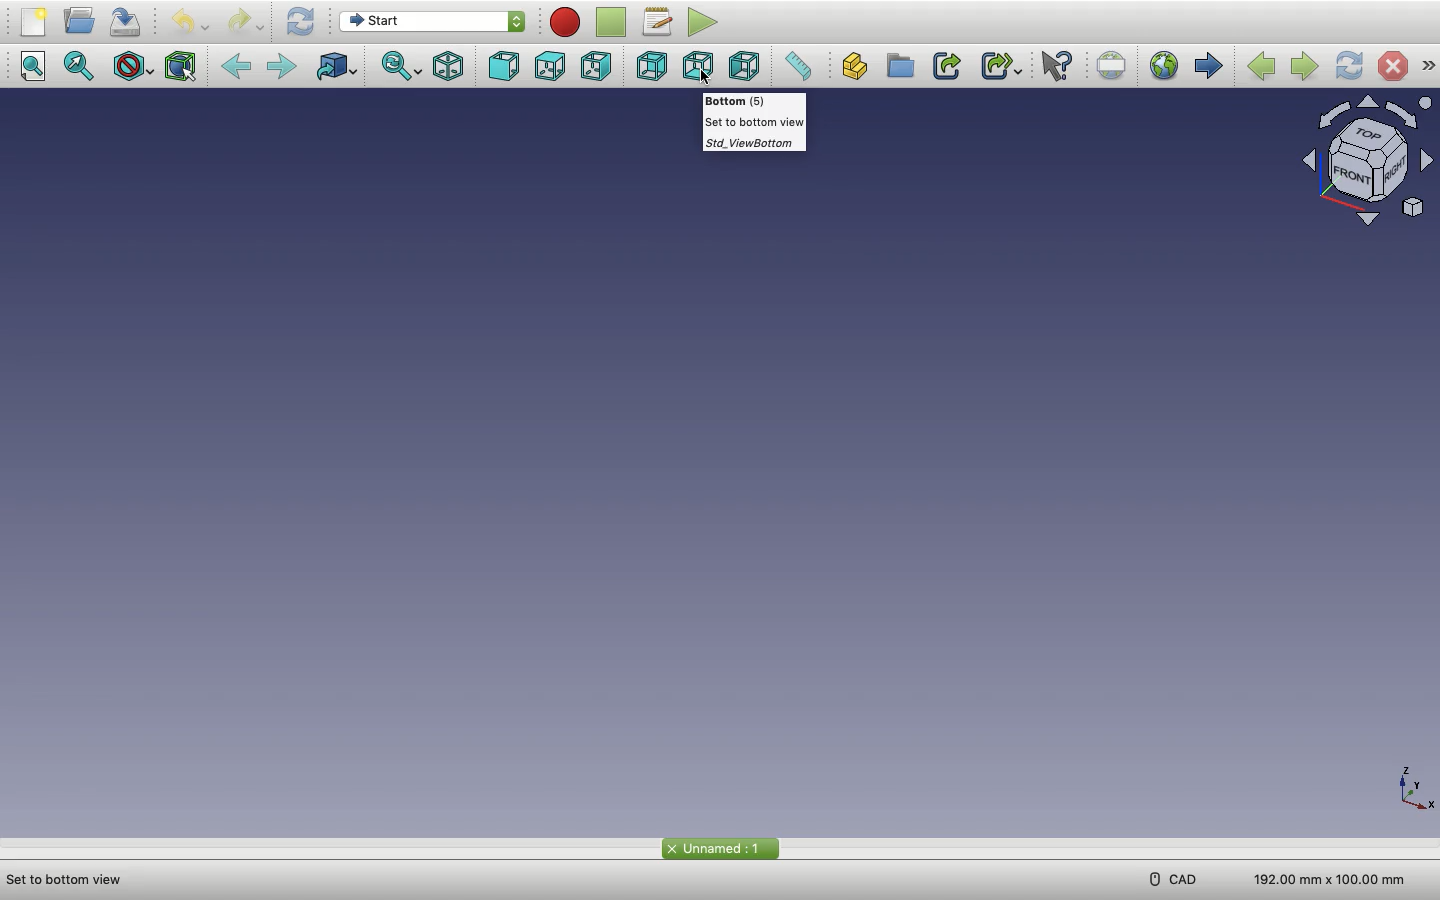 Image resolution: width=1440 pixels, height=900 pixels. What do you see at coordinates (651, 68) in the screenshot?
I see `Rear` at bounding box center [651, 68].